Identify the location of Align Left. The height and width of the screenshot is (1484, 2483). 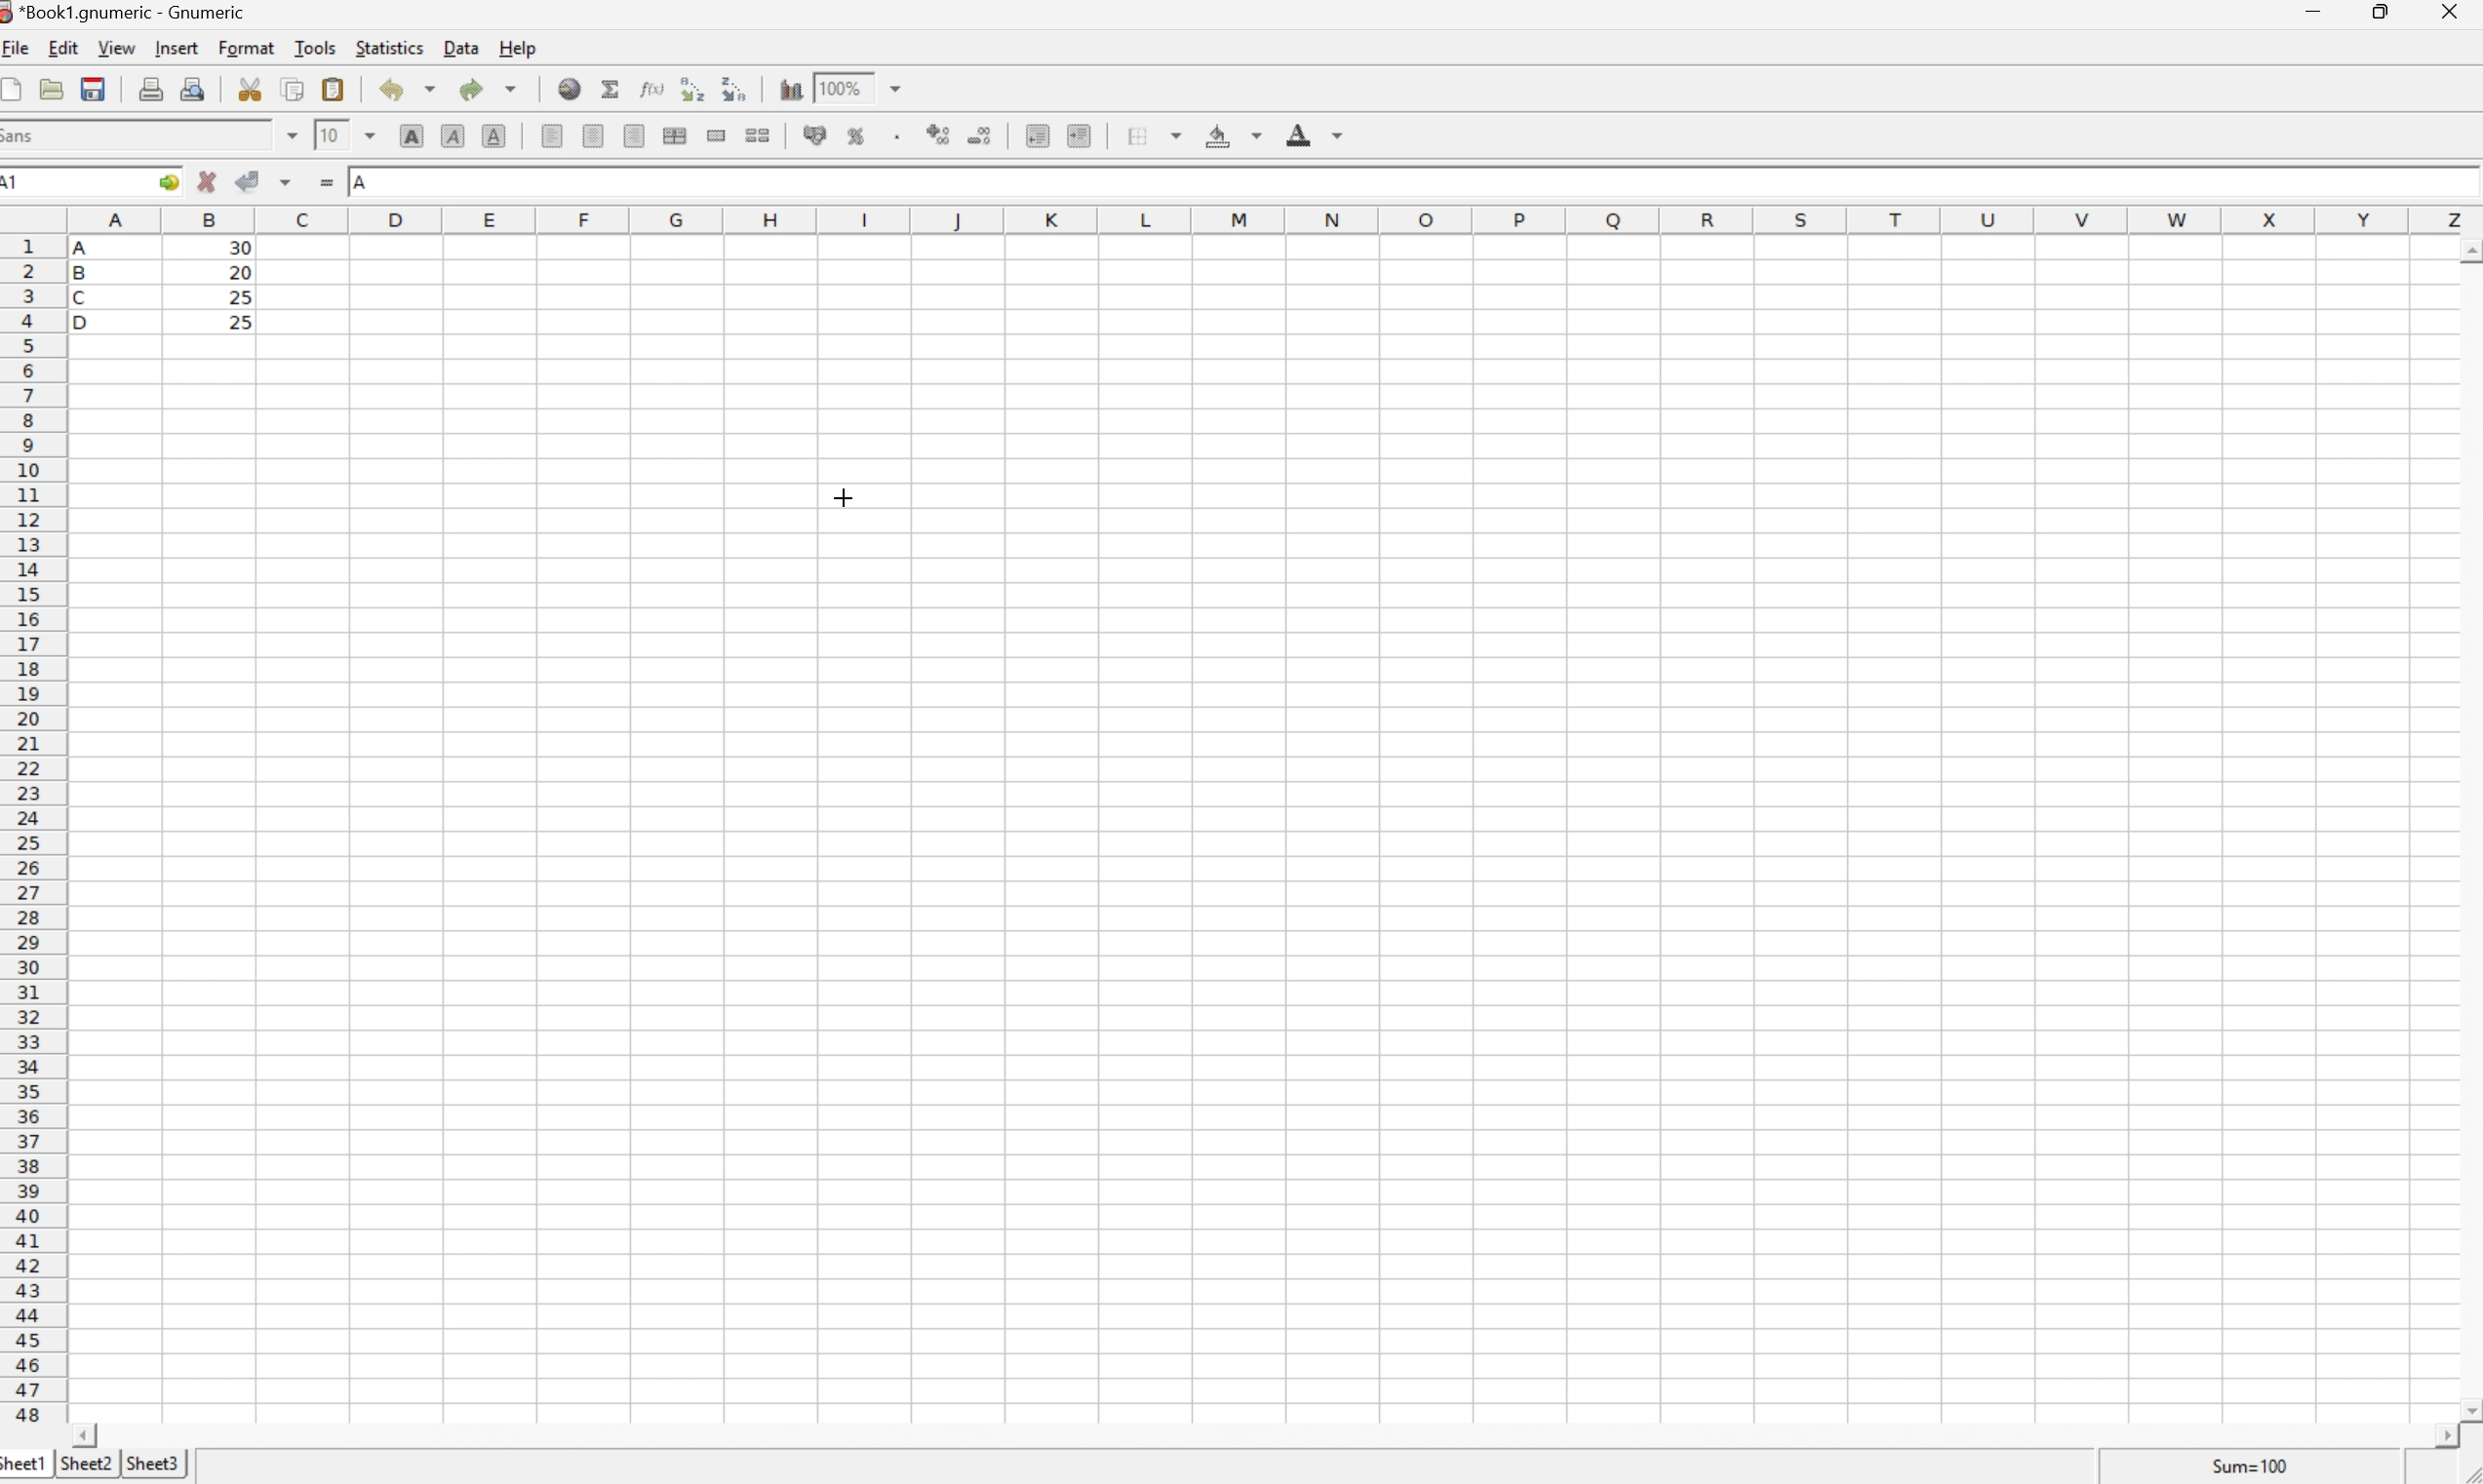
(553, 138).